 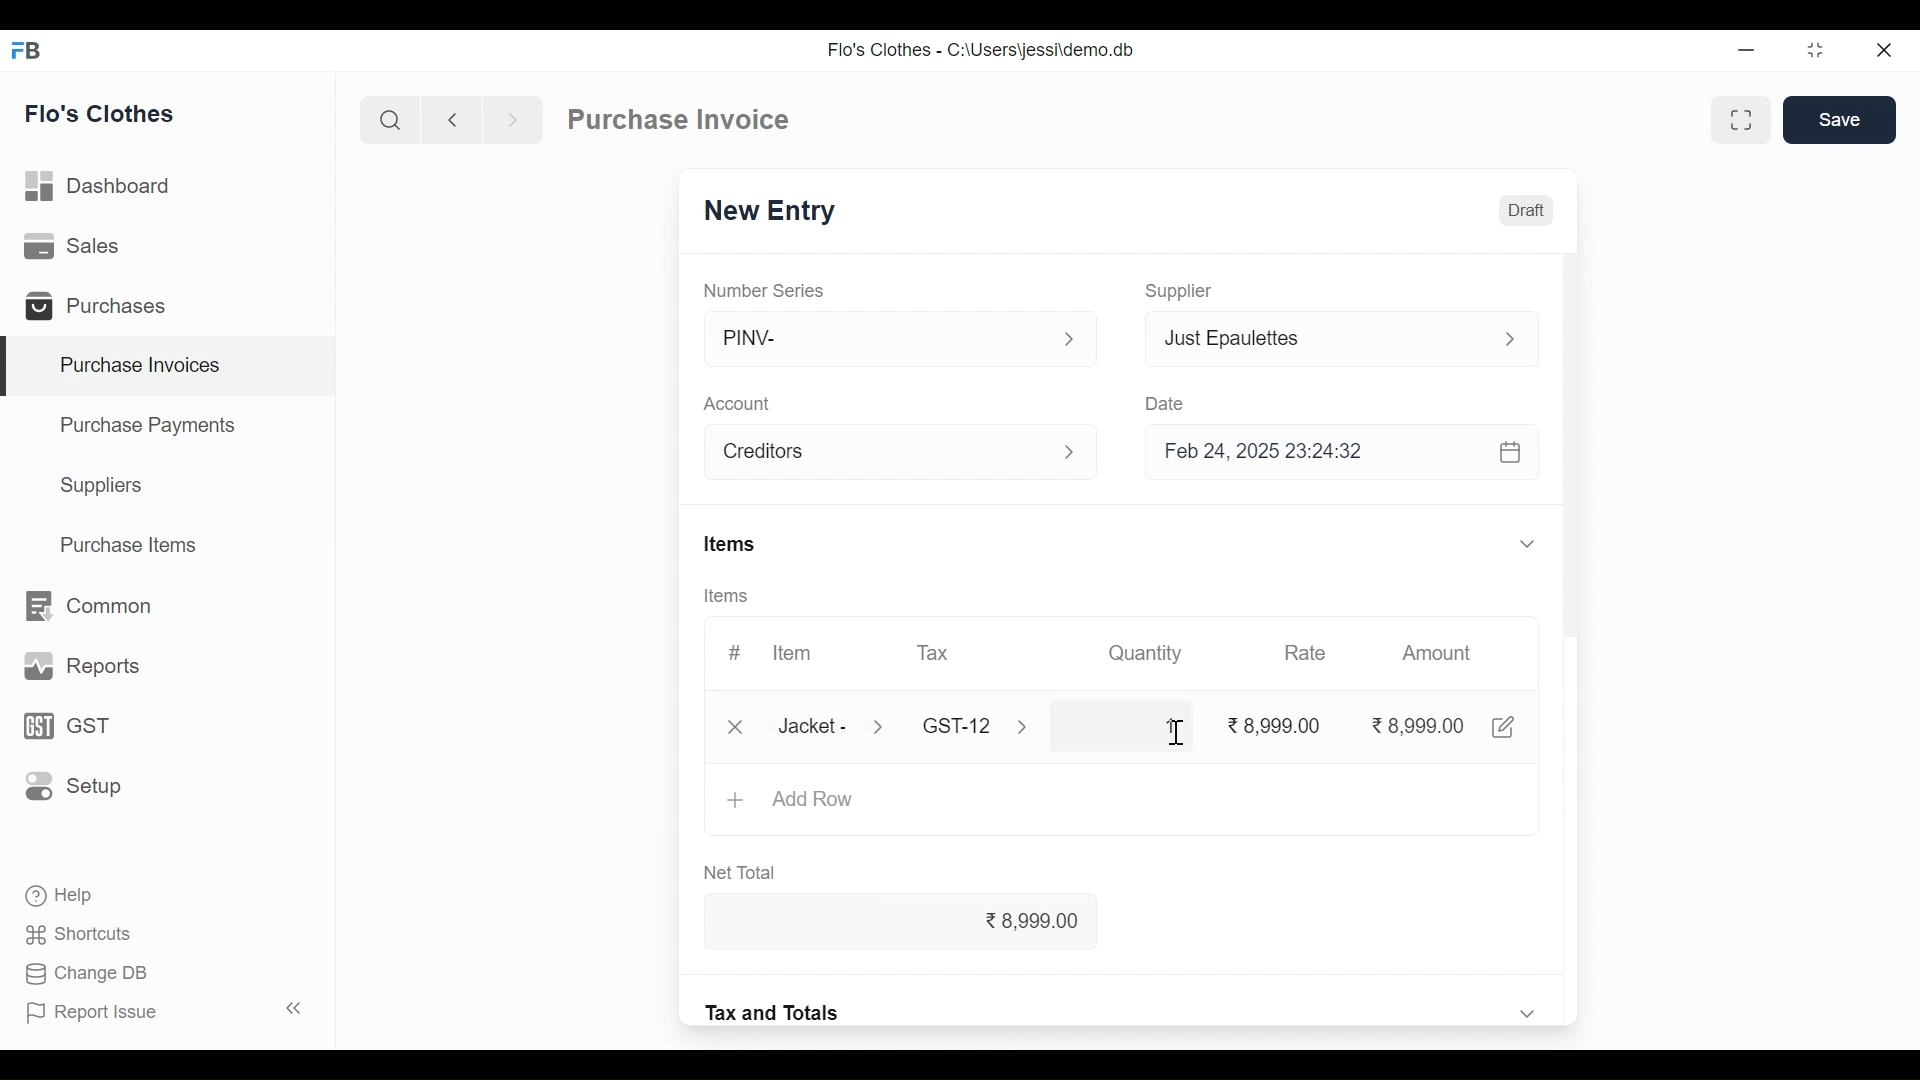 What do you see at coordinates (166, 1010) in the screenshot?
I see `Report Issue` at bounding box center [166, 1010].